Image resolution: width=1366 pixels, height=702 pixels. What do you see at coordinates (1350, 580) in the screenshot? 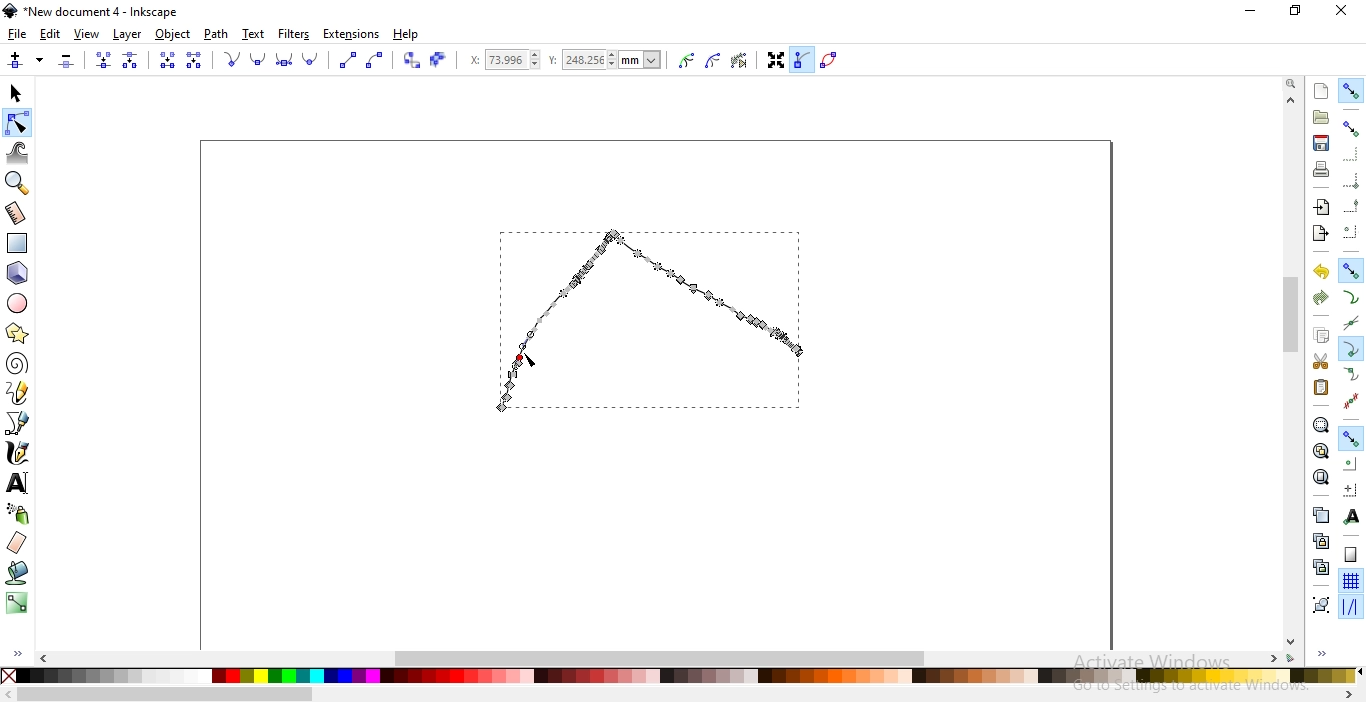
I see `snap to grids` at bounding box center [1350, 580].